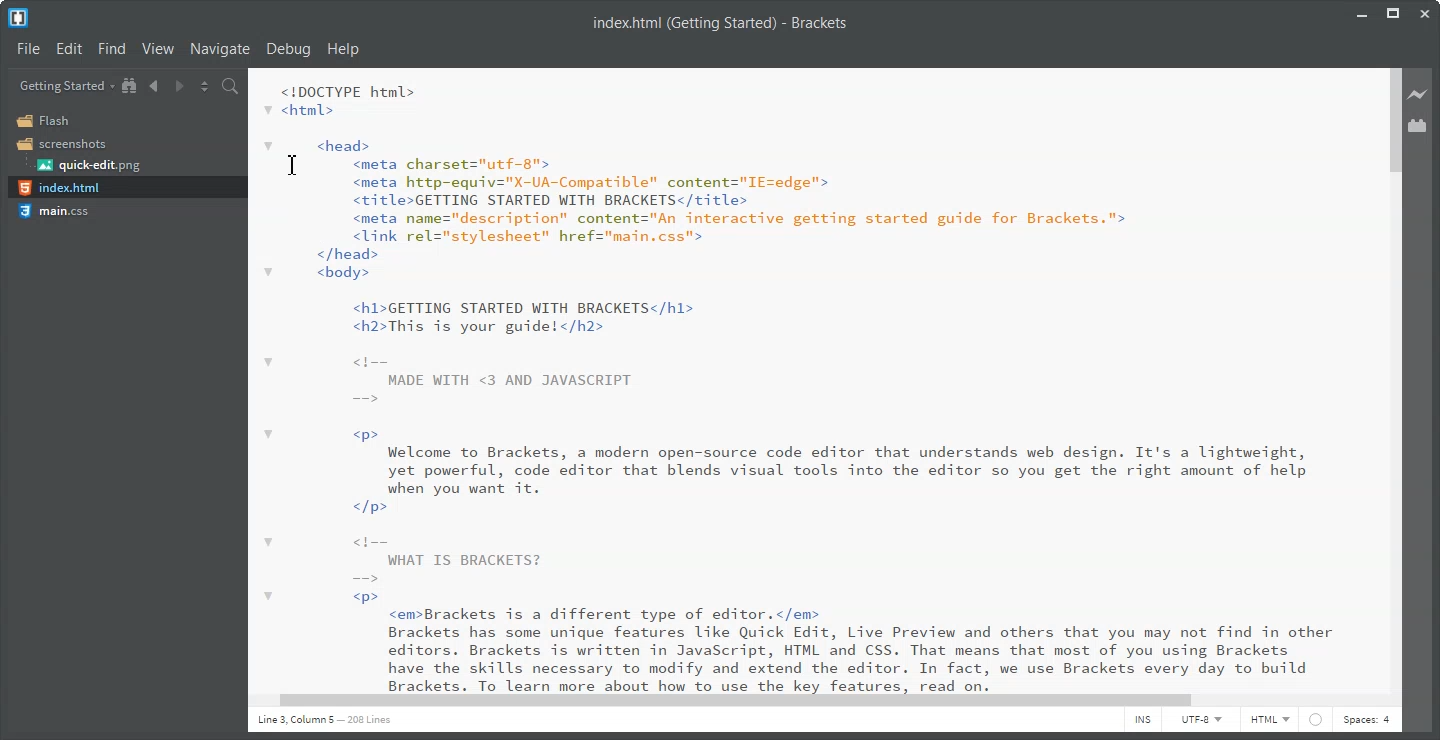 This screenshot has height=740, width=1440. Describe the element at coordinates (710, 24) in the screenshot. I see `index.html (Getting Started) - Brackets` at that location.